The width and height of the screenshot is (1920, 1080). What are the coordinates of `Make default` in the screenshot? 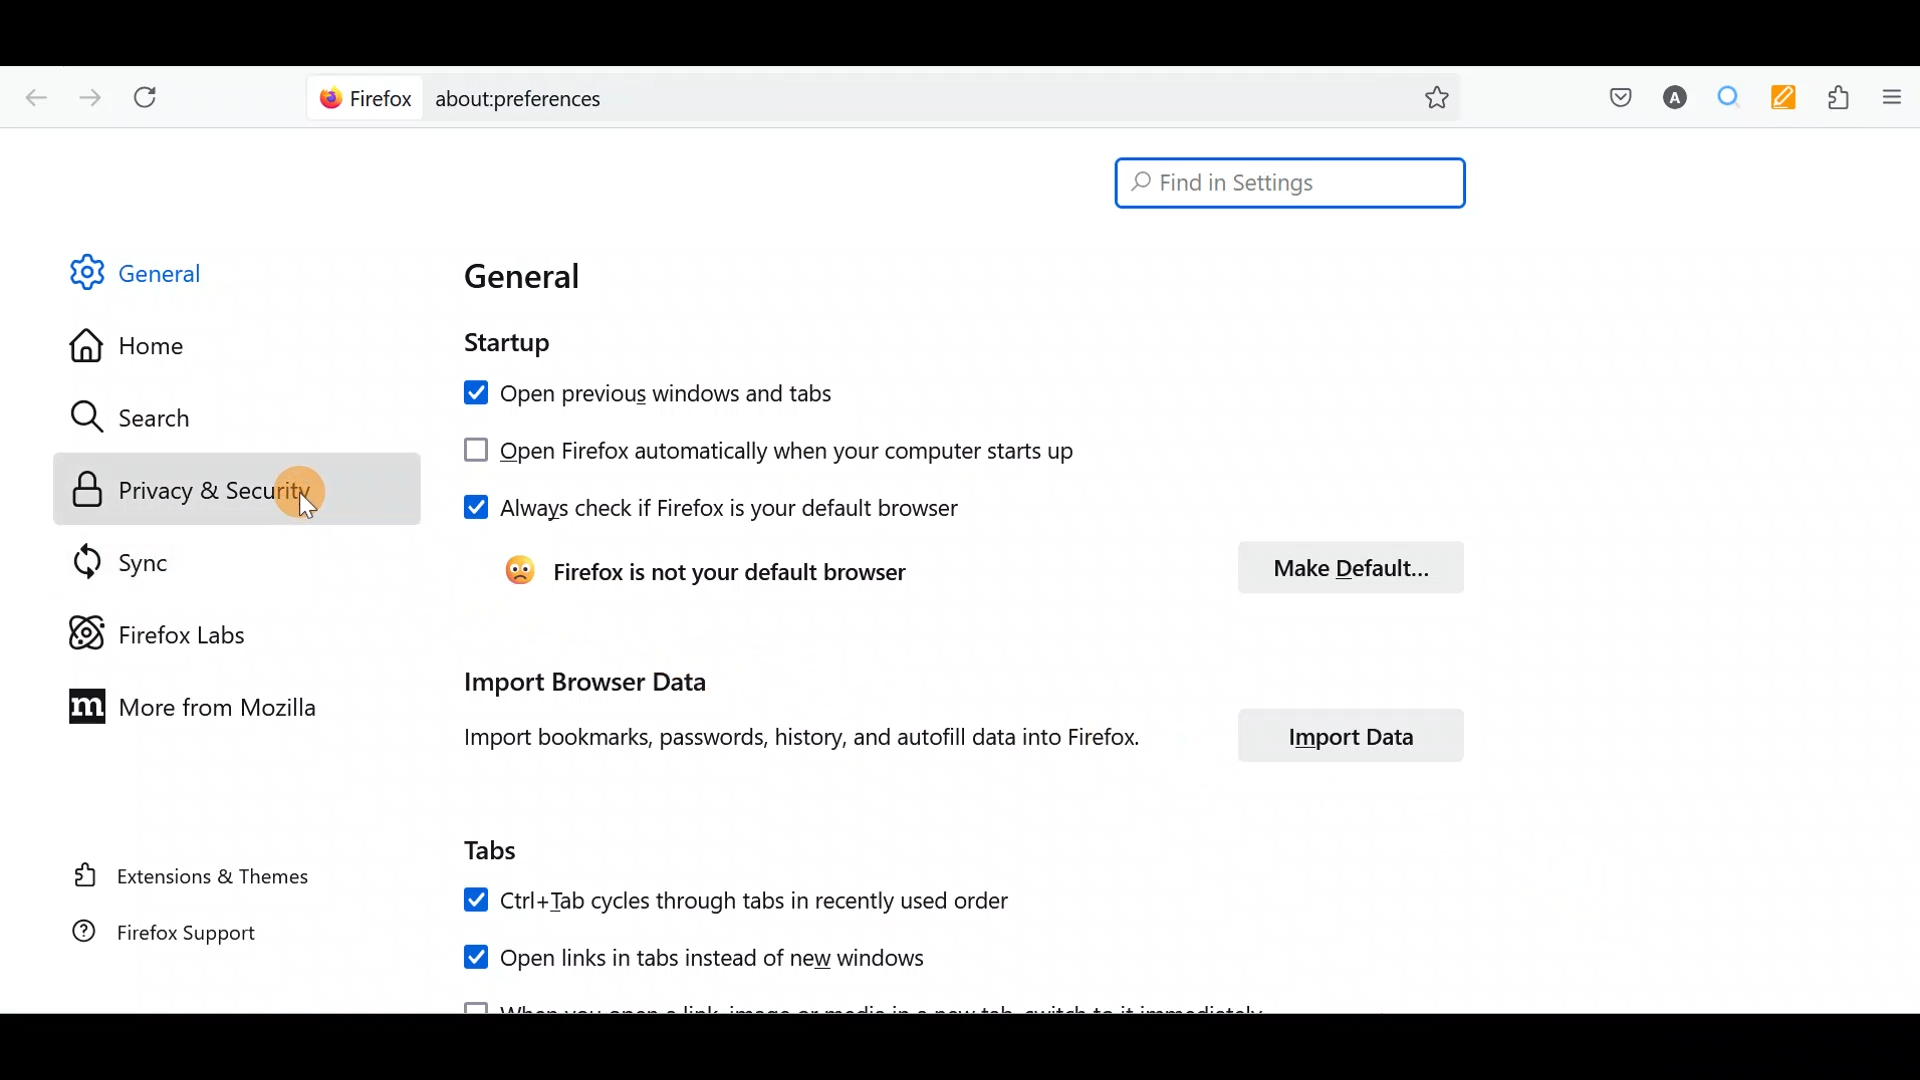 It's located at (1349, 574).